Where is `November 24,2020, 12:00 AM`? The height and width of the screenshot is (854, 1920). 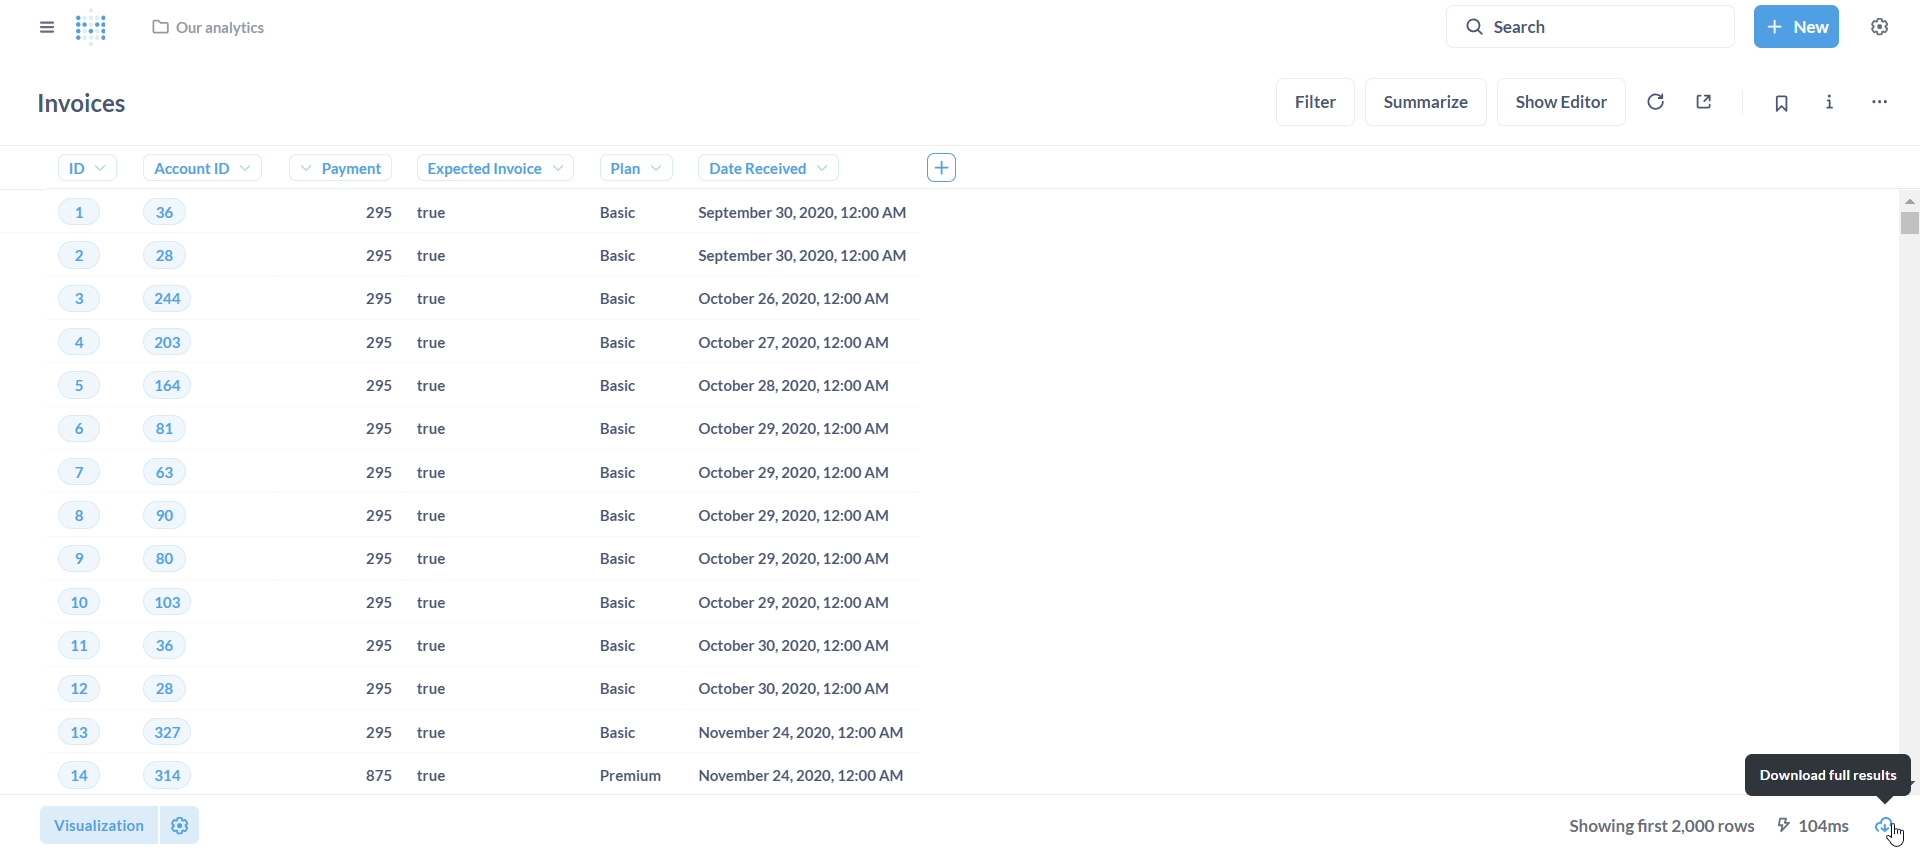 November 24,2020, 12:00 AM is located at coordinates (789, 735).